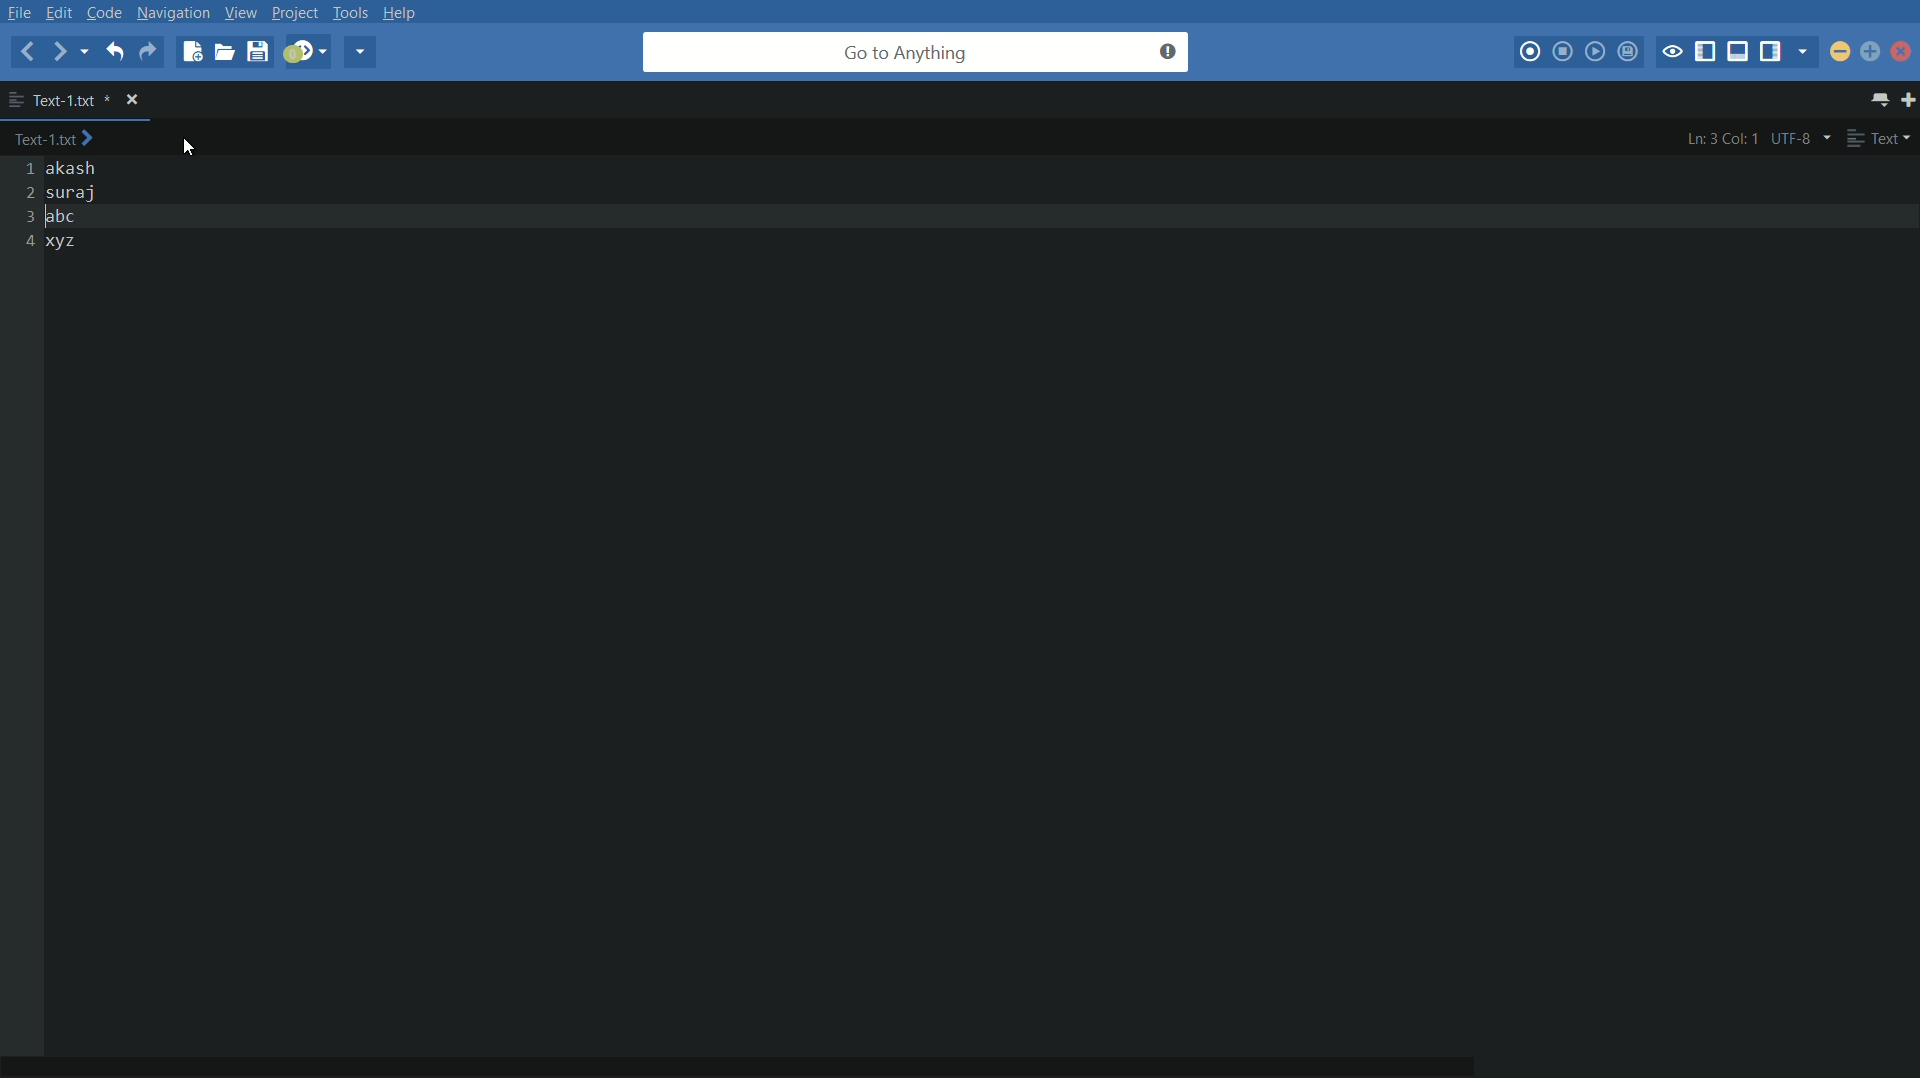 Image resolution: width=1920 pixels, height=1078 pixels. What do you see at coordinates (406, 12) in the screenshot?
I see `help ` at bounding box center [406, 12].